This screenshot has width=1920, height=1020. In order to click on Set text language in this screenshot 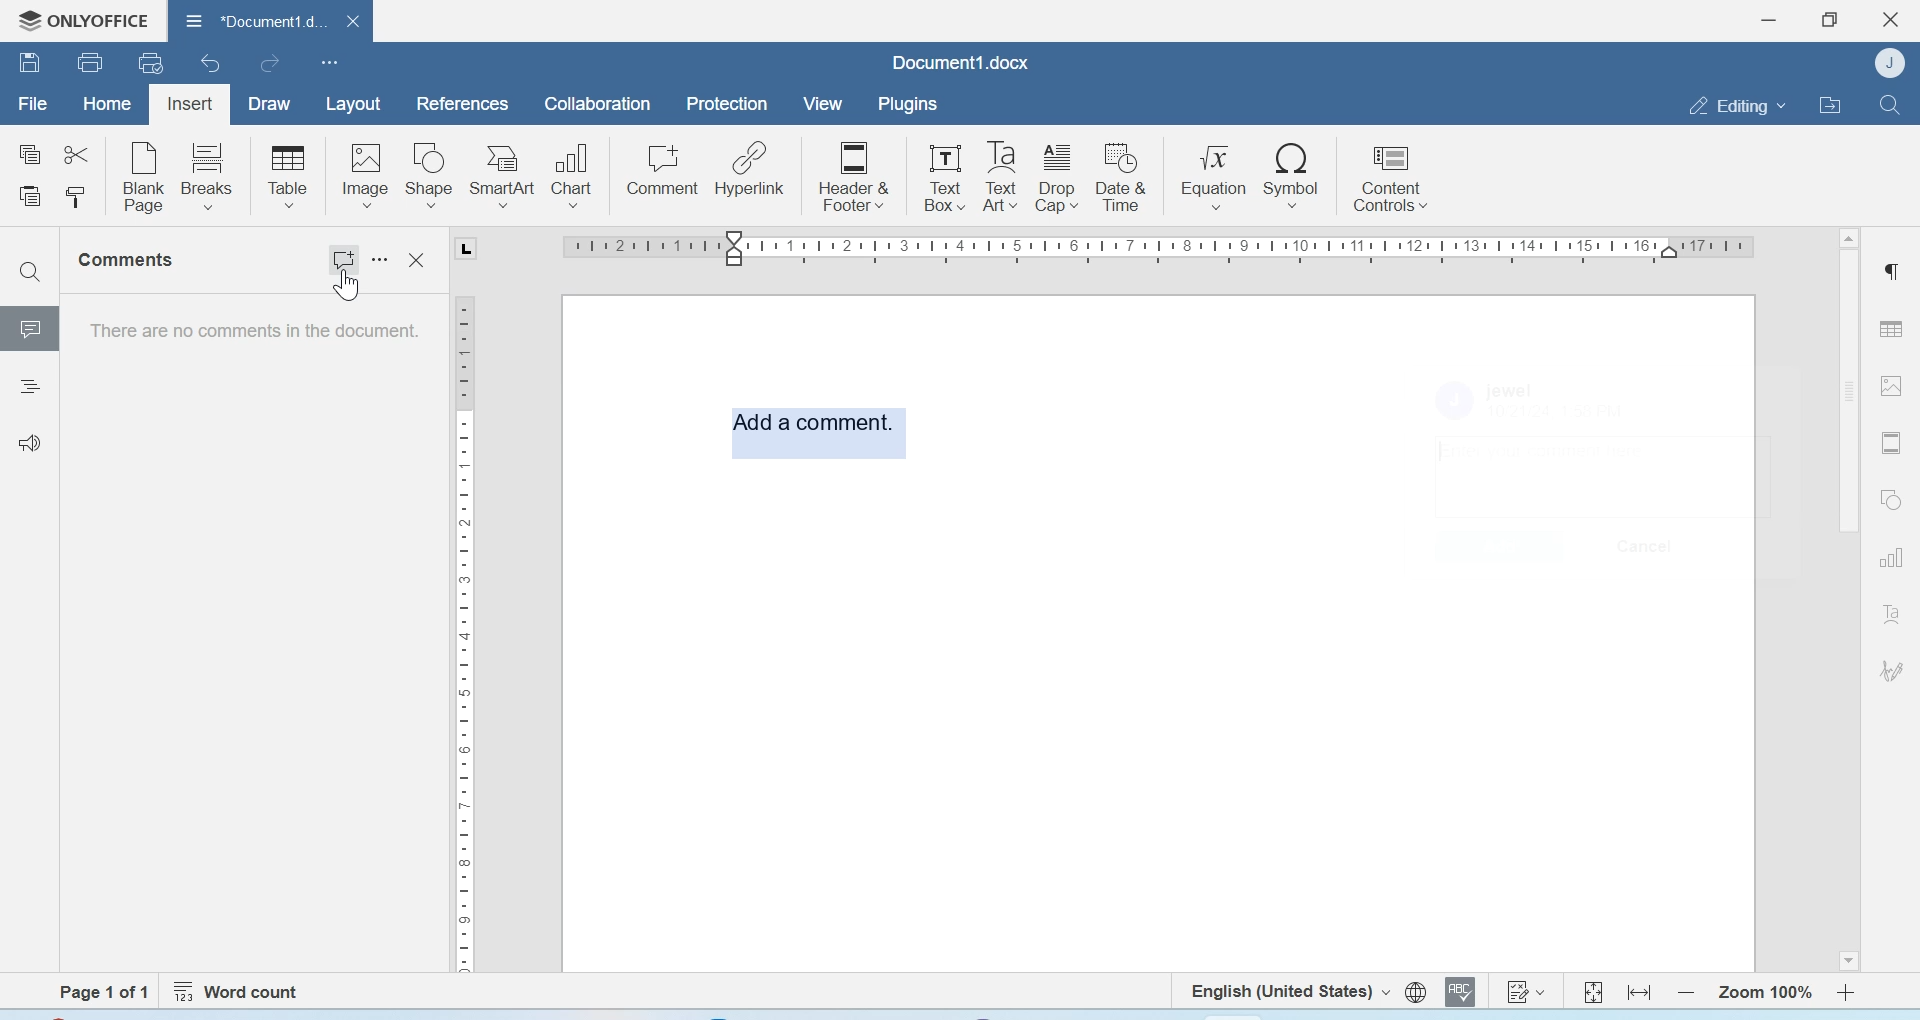, I will do `click(1287, 990)`.